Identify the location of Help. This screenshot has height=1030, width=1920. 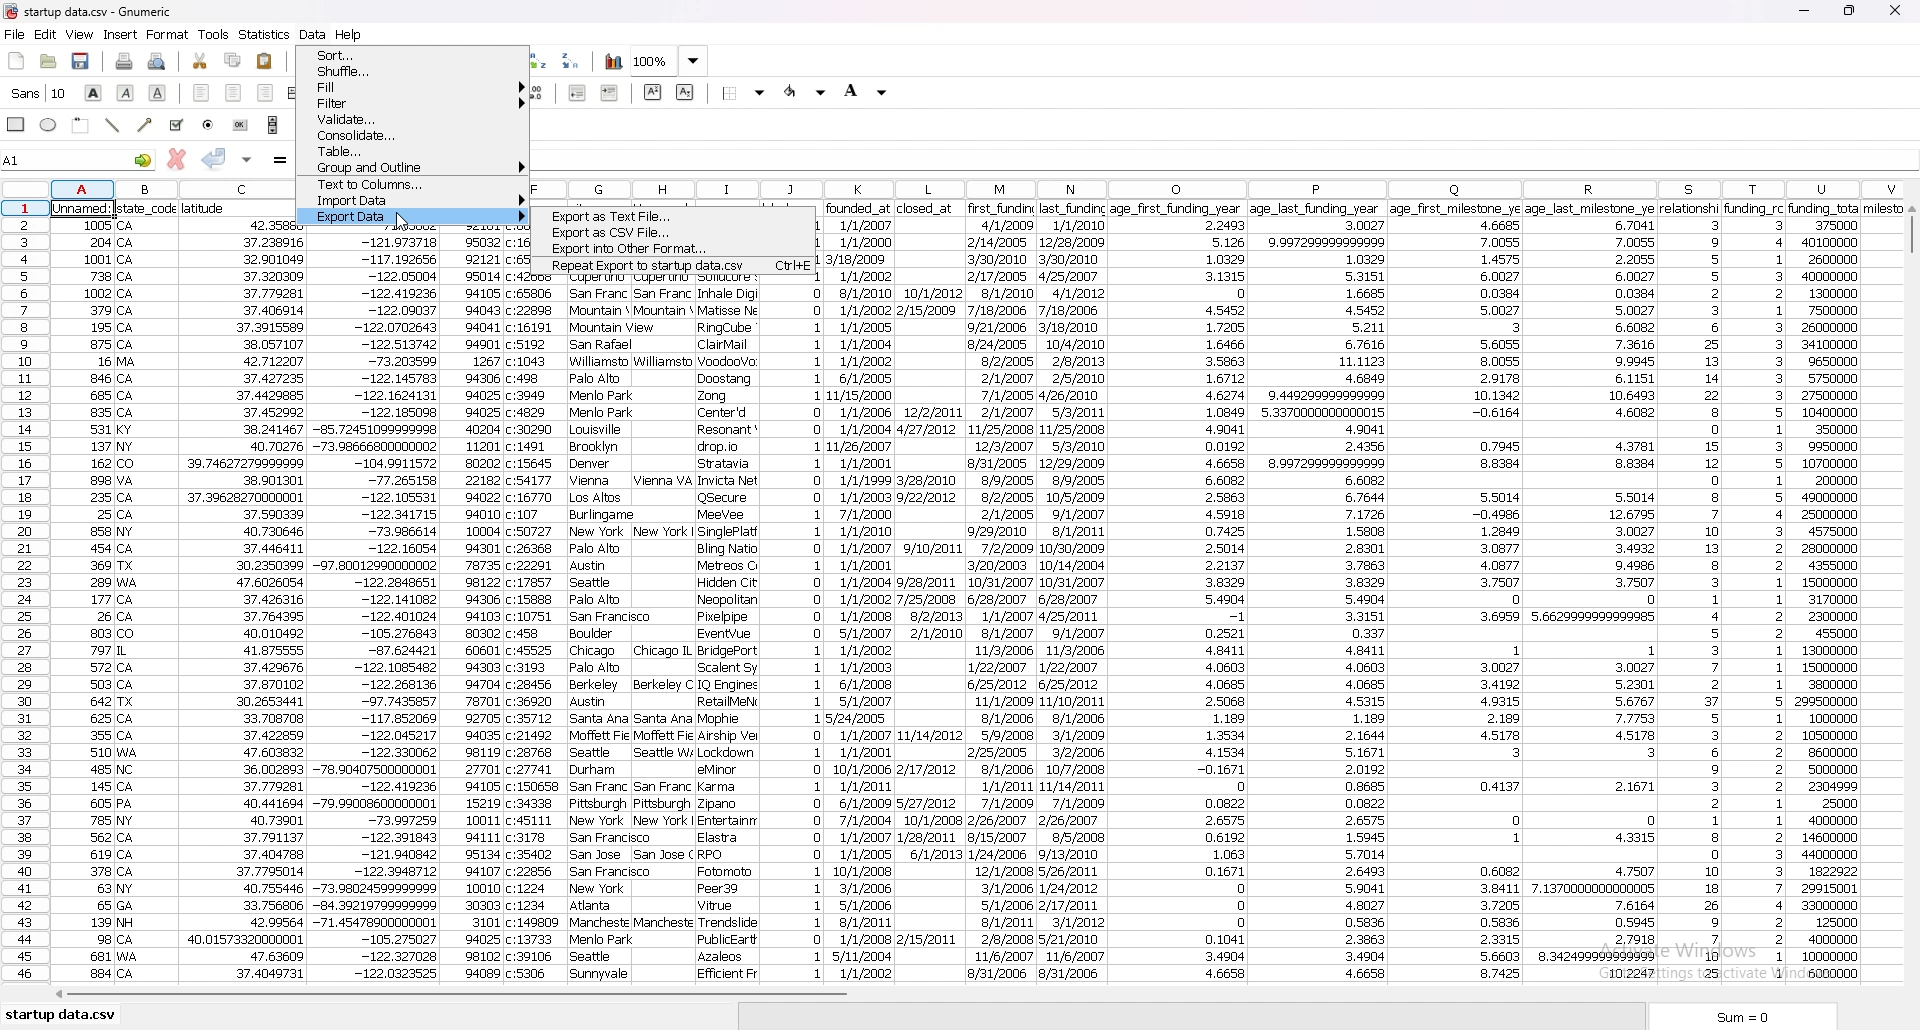
(360, 32).